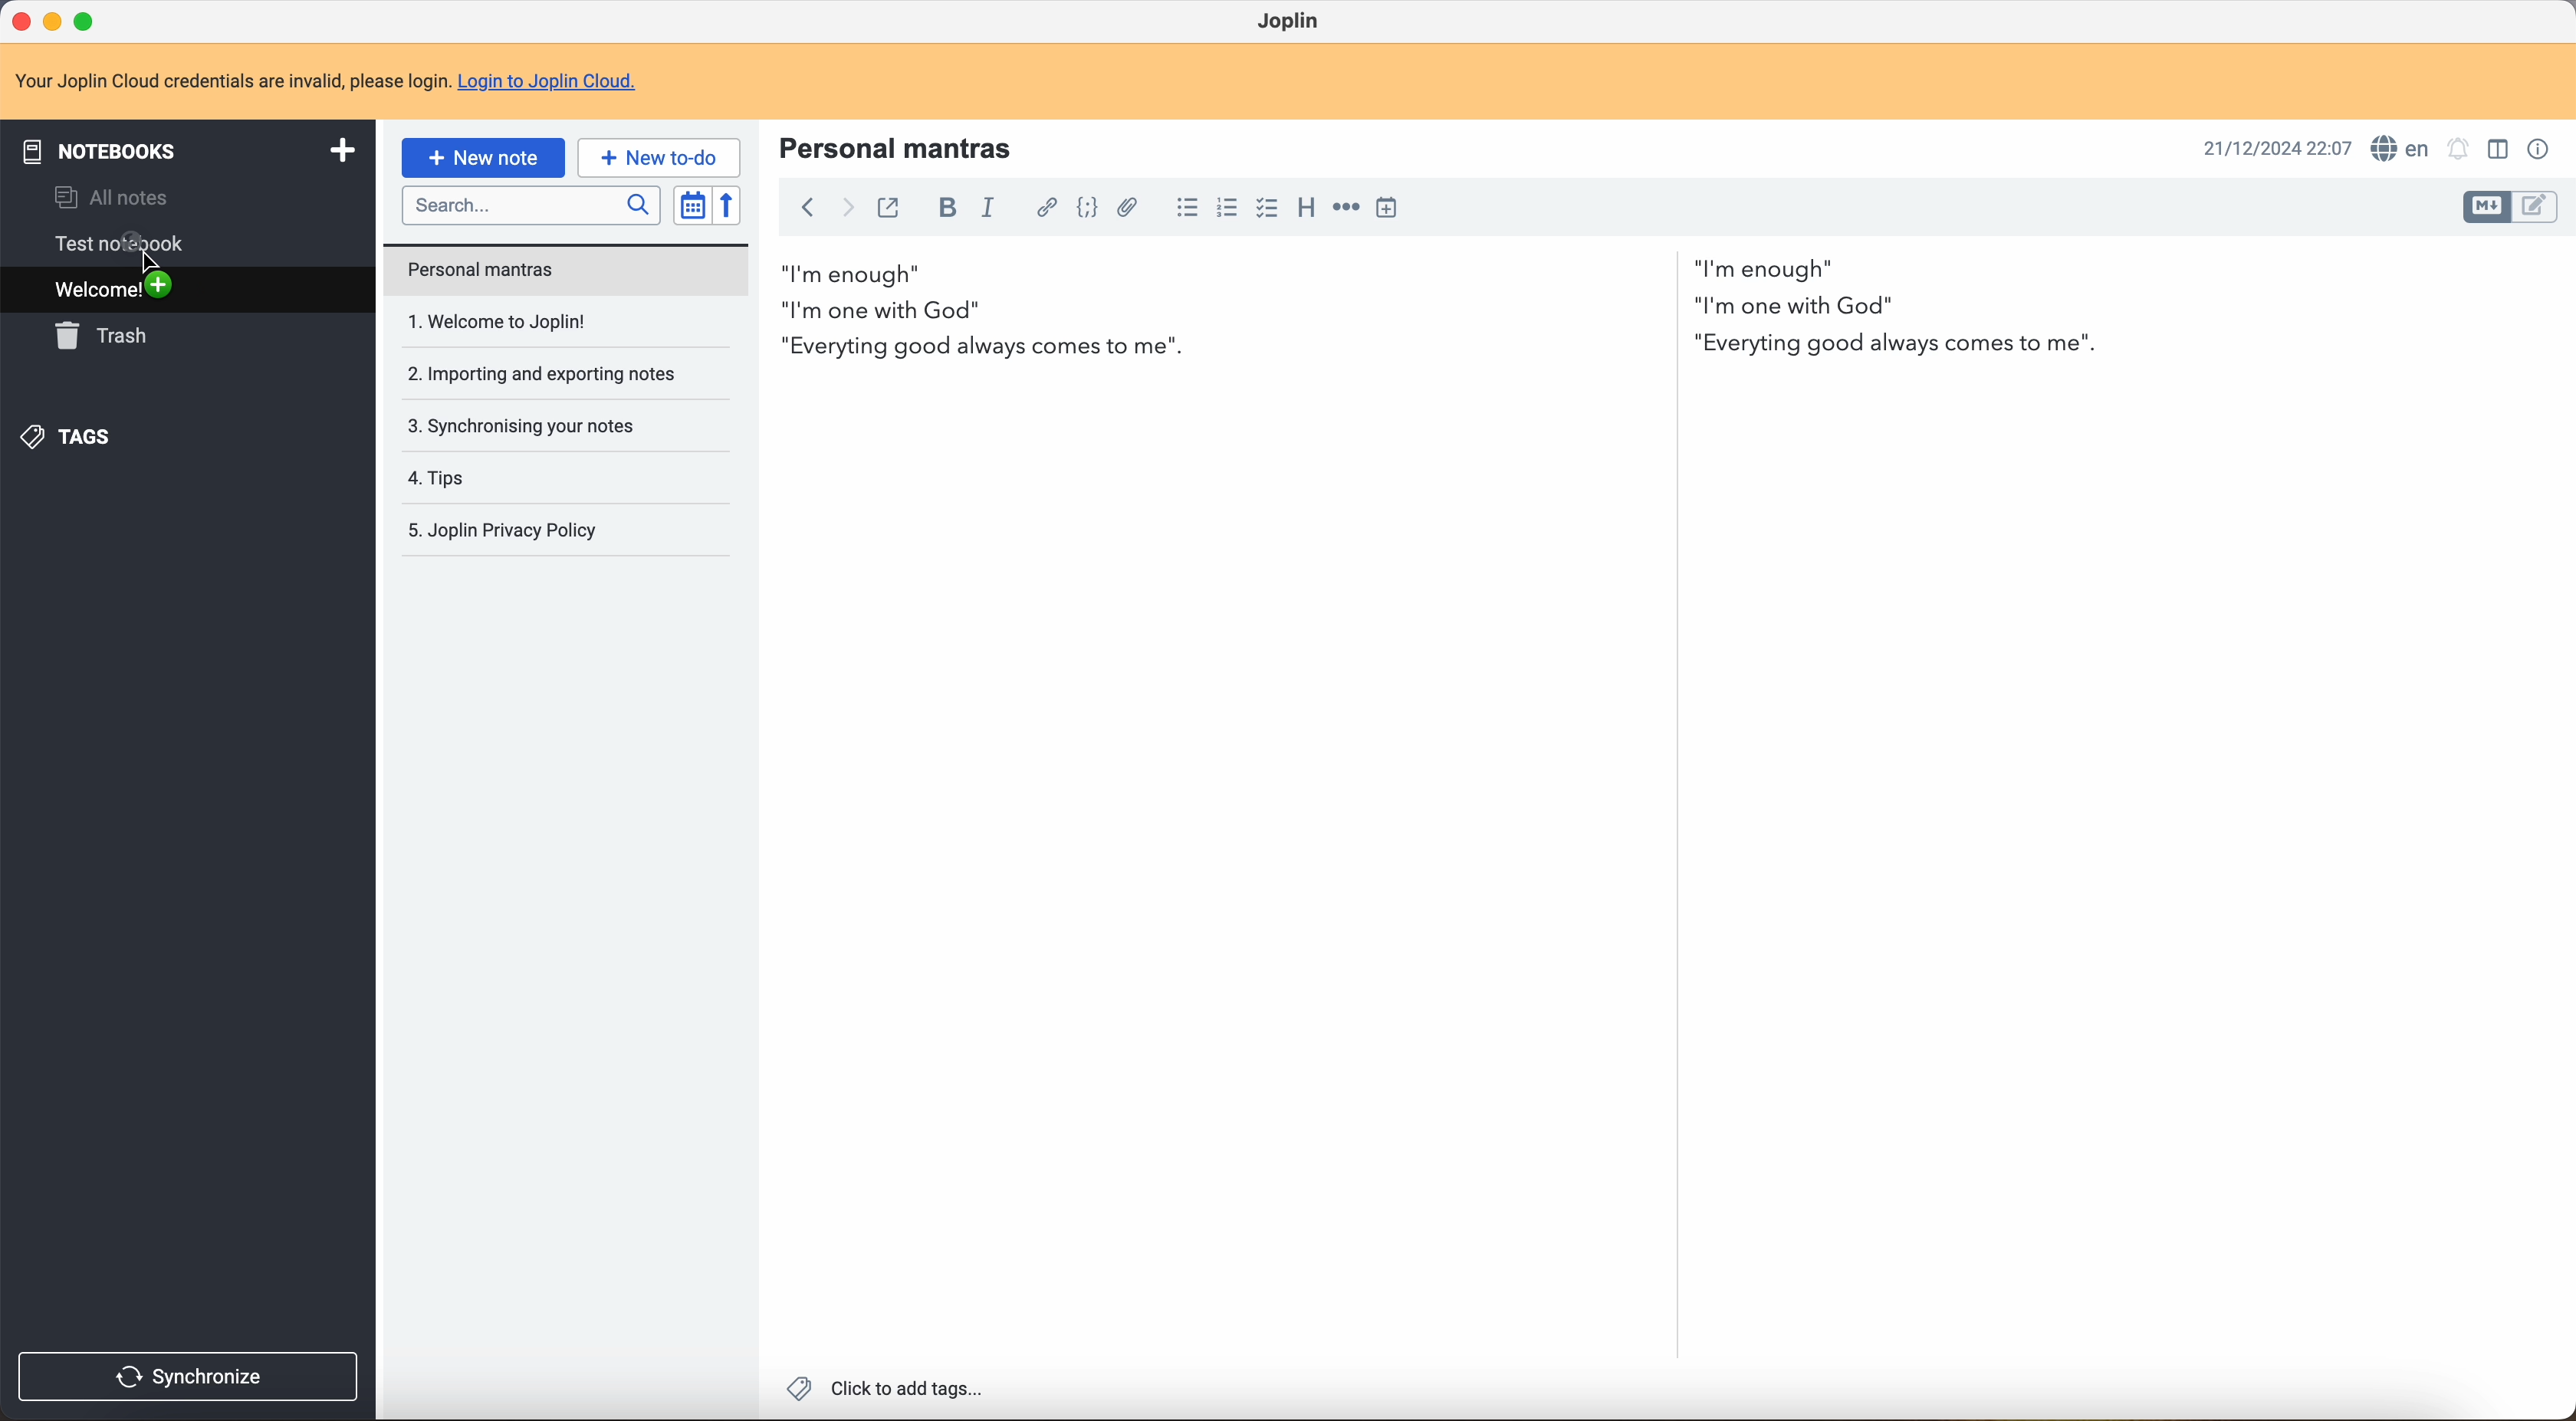 This screenshot has width=2576, height=1421. What do you see at coordinates (2547, 148) in the screenshot?
I see `note properties` at bounding box center [2547, 148].